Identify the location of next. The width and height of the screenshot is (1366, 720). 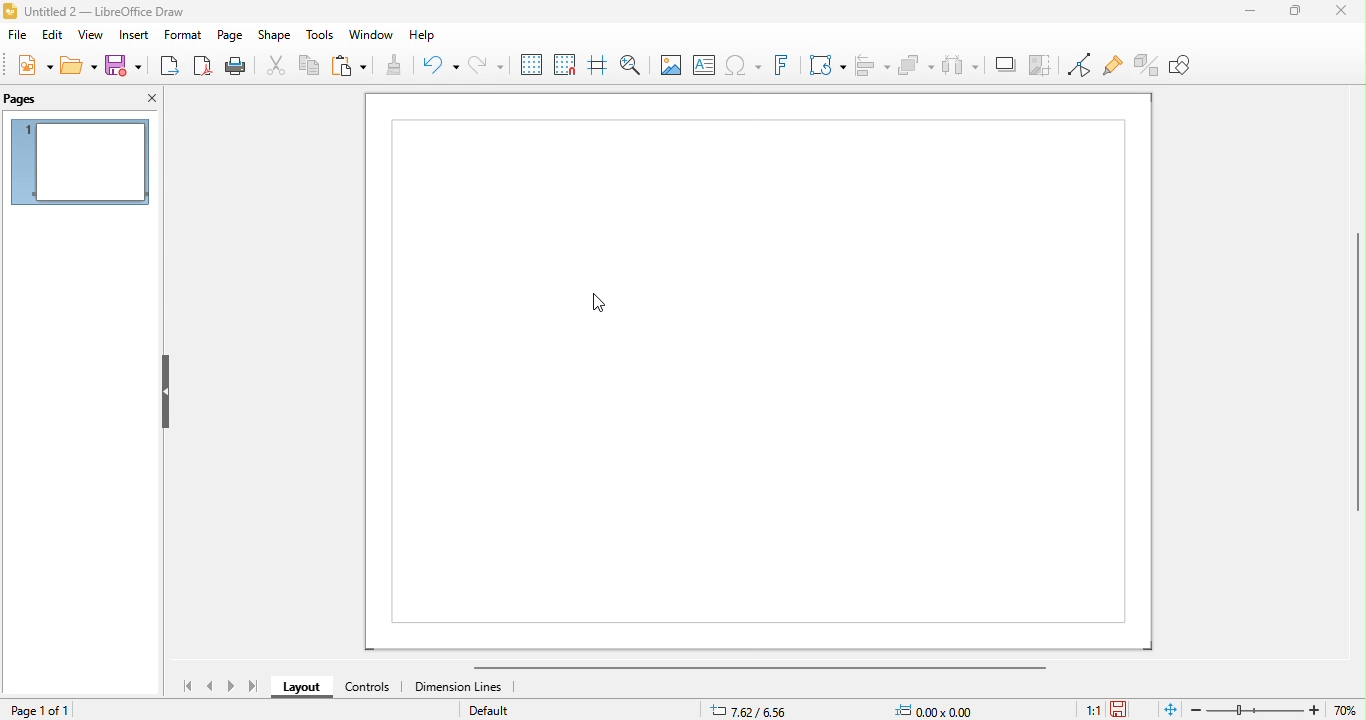
(229, 687).